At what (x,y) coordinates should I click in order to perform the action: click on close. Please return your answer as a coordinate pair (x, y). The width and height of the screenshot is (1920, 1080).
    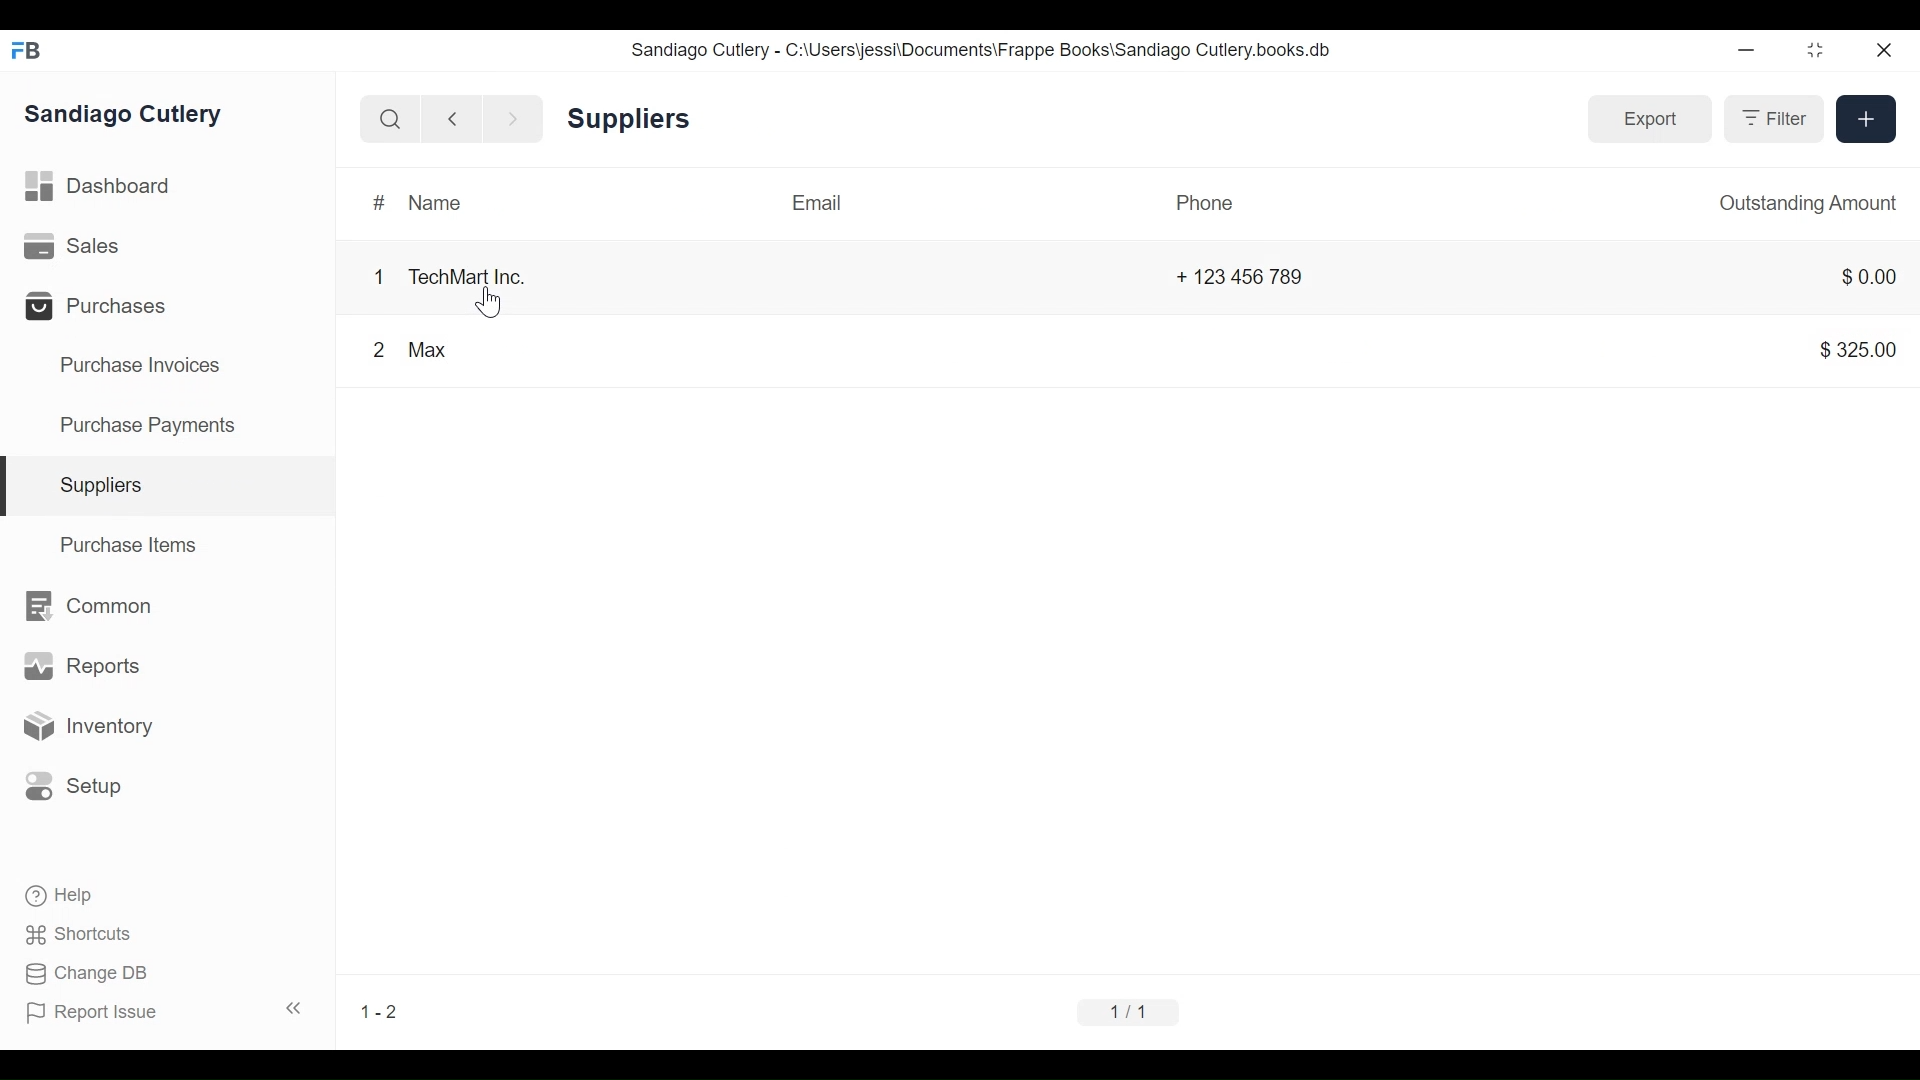
    Looking at the image, I should click on (1886, 54).